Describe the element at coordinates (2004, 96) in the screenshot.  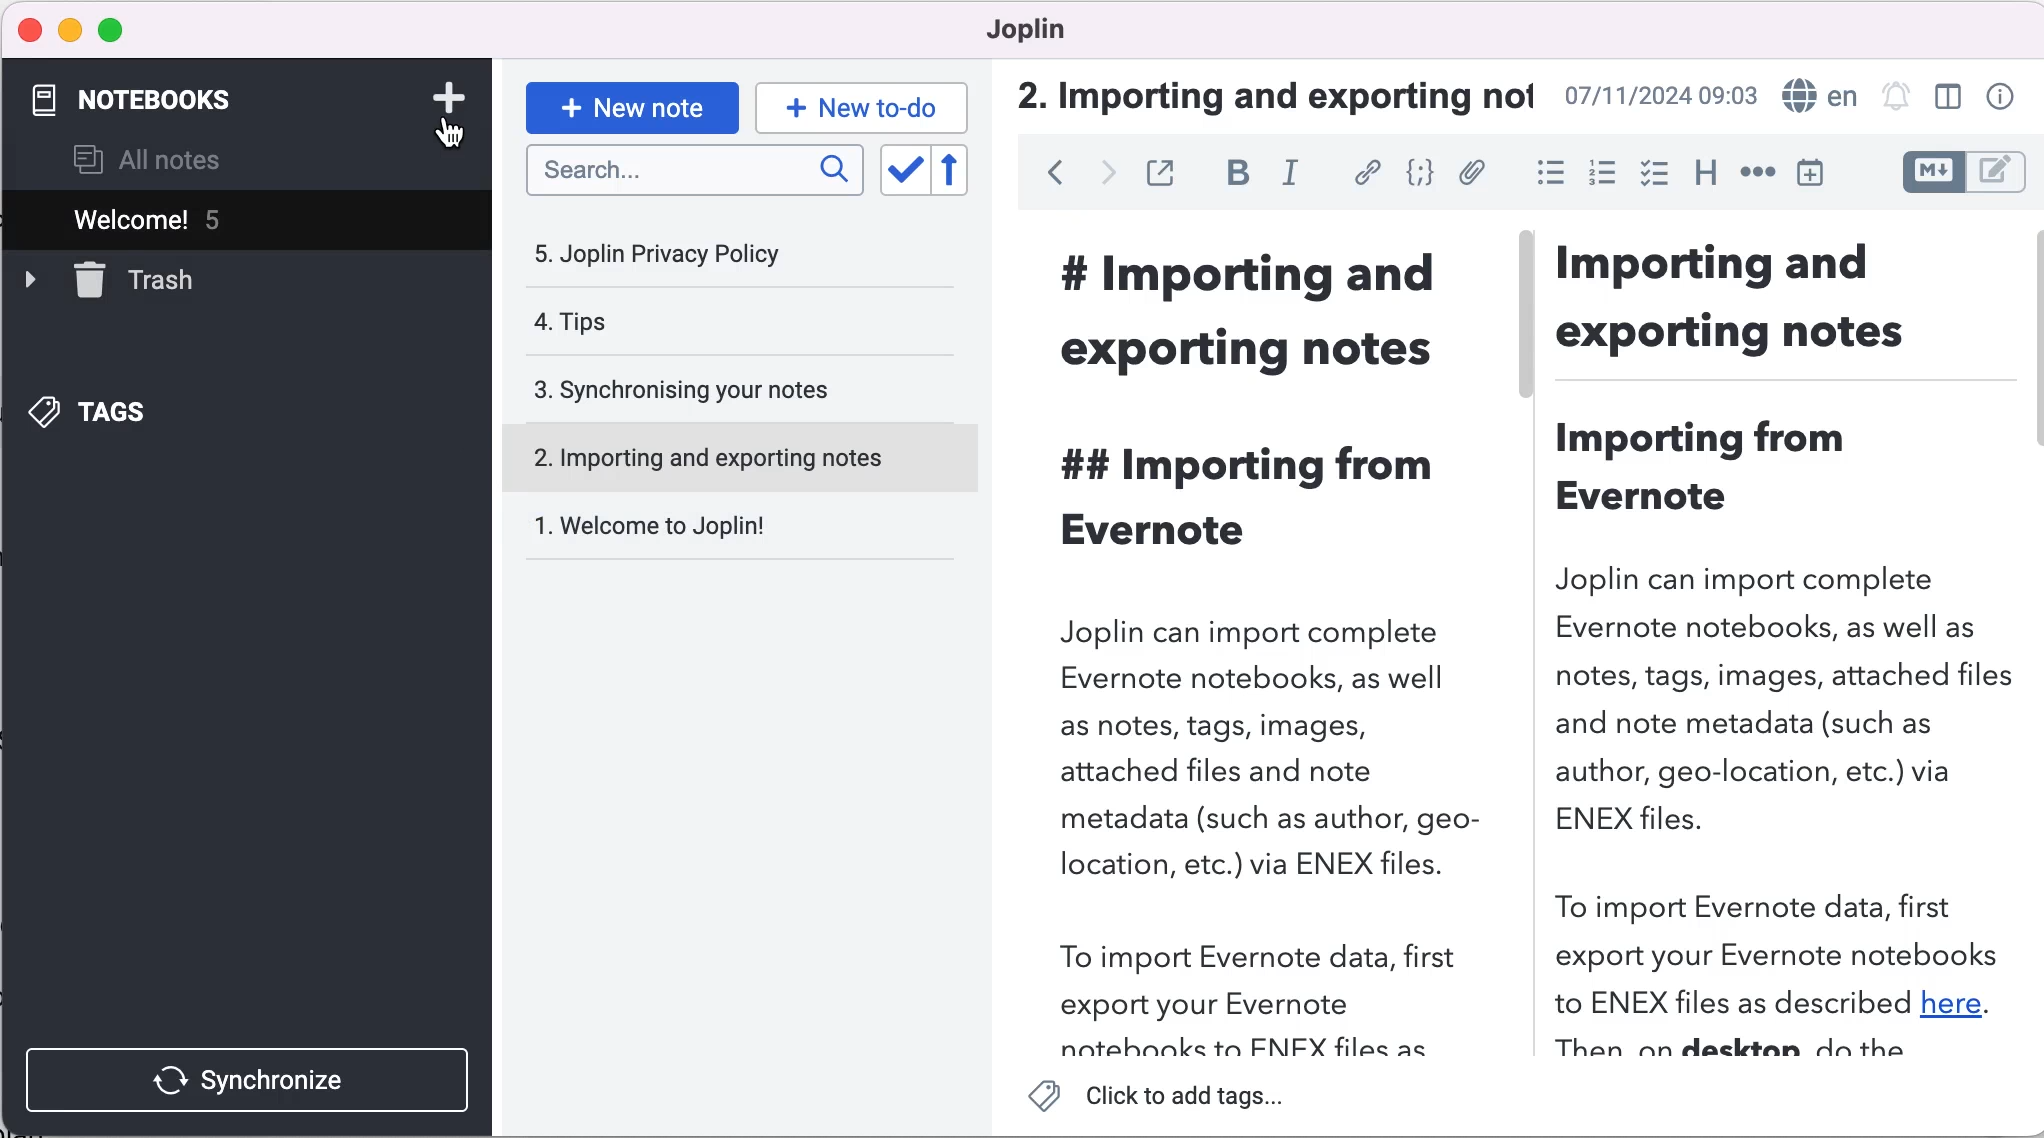
I see `properties note` at that location.